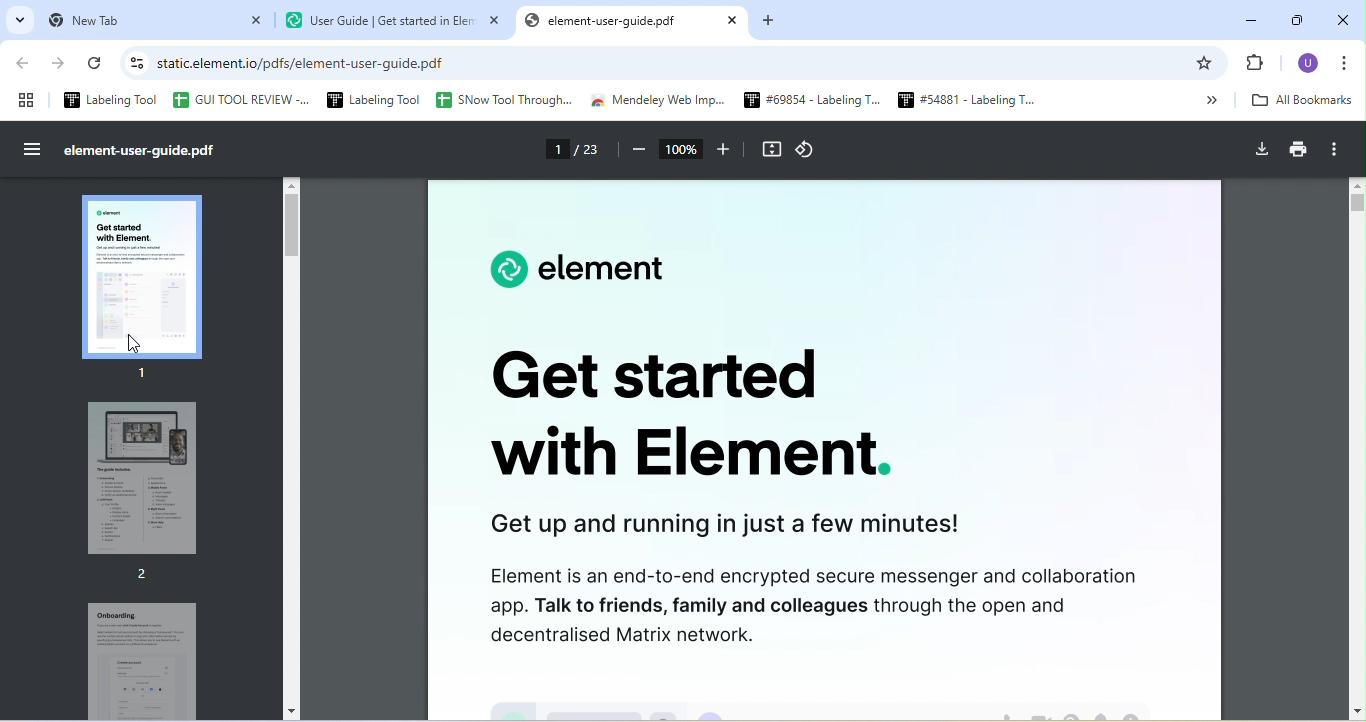  I want to click on back, so click(27, 65).